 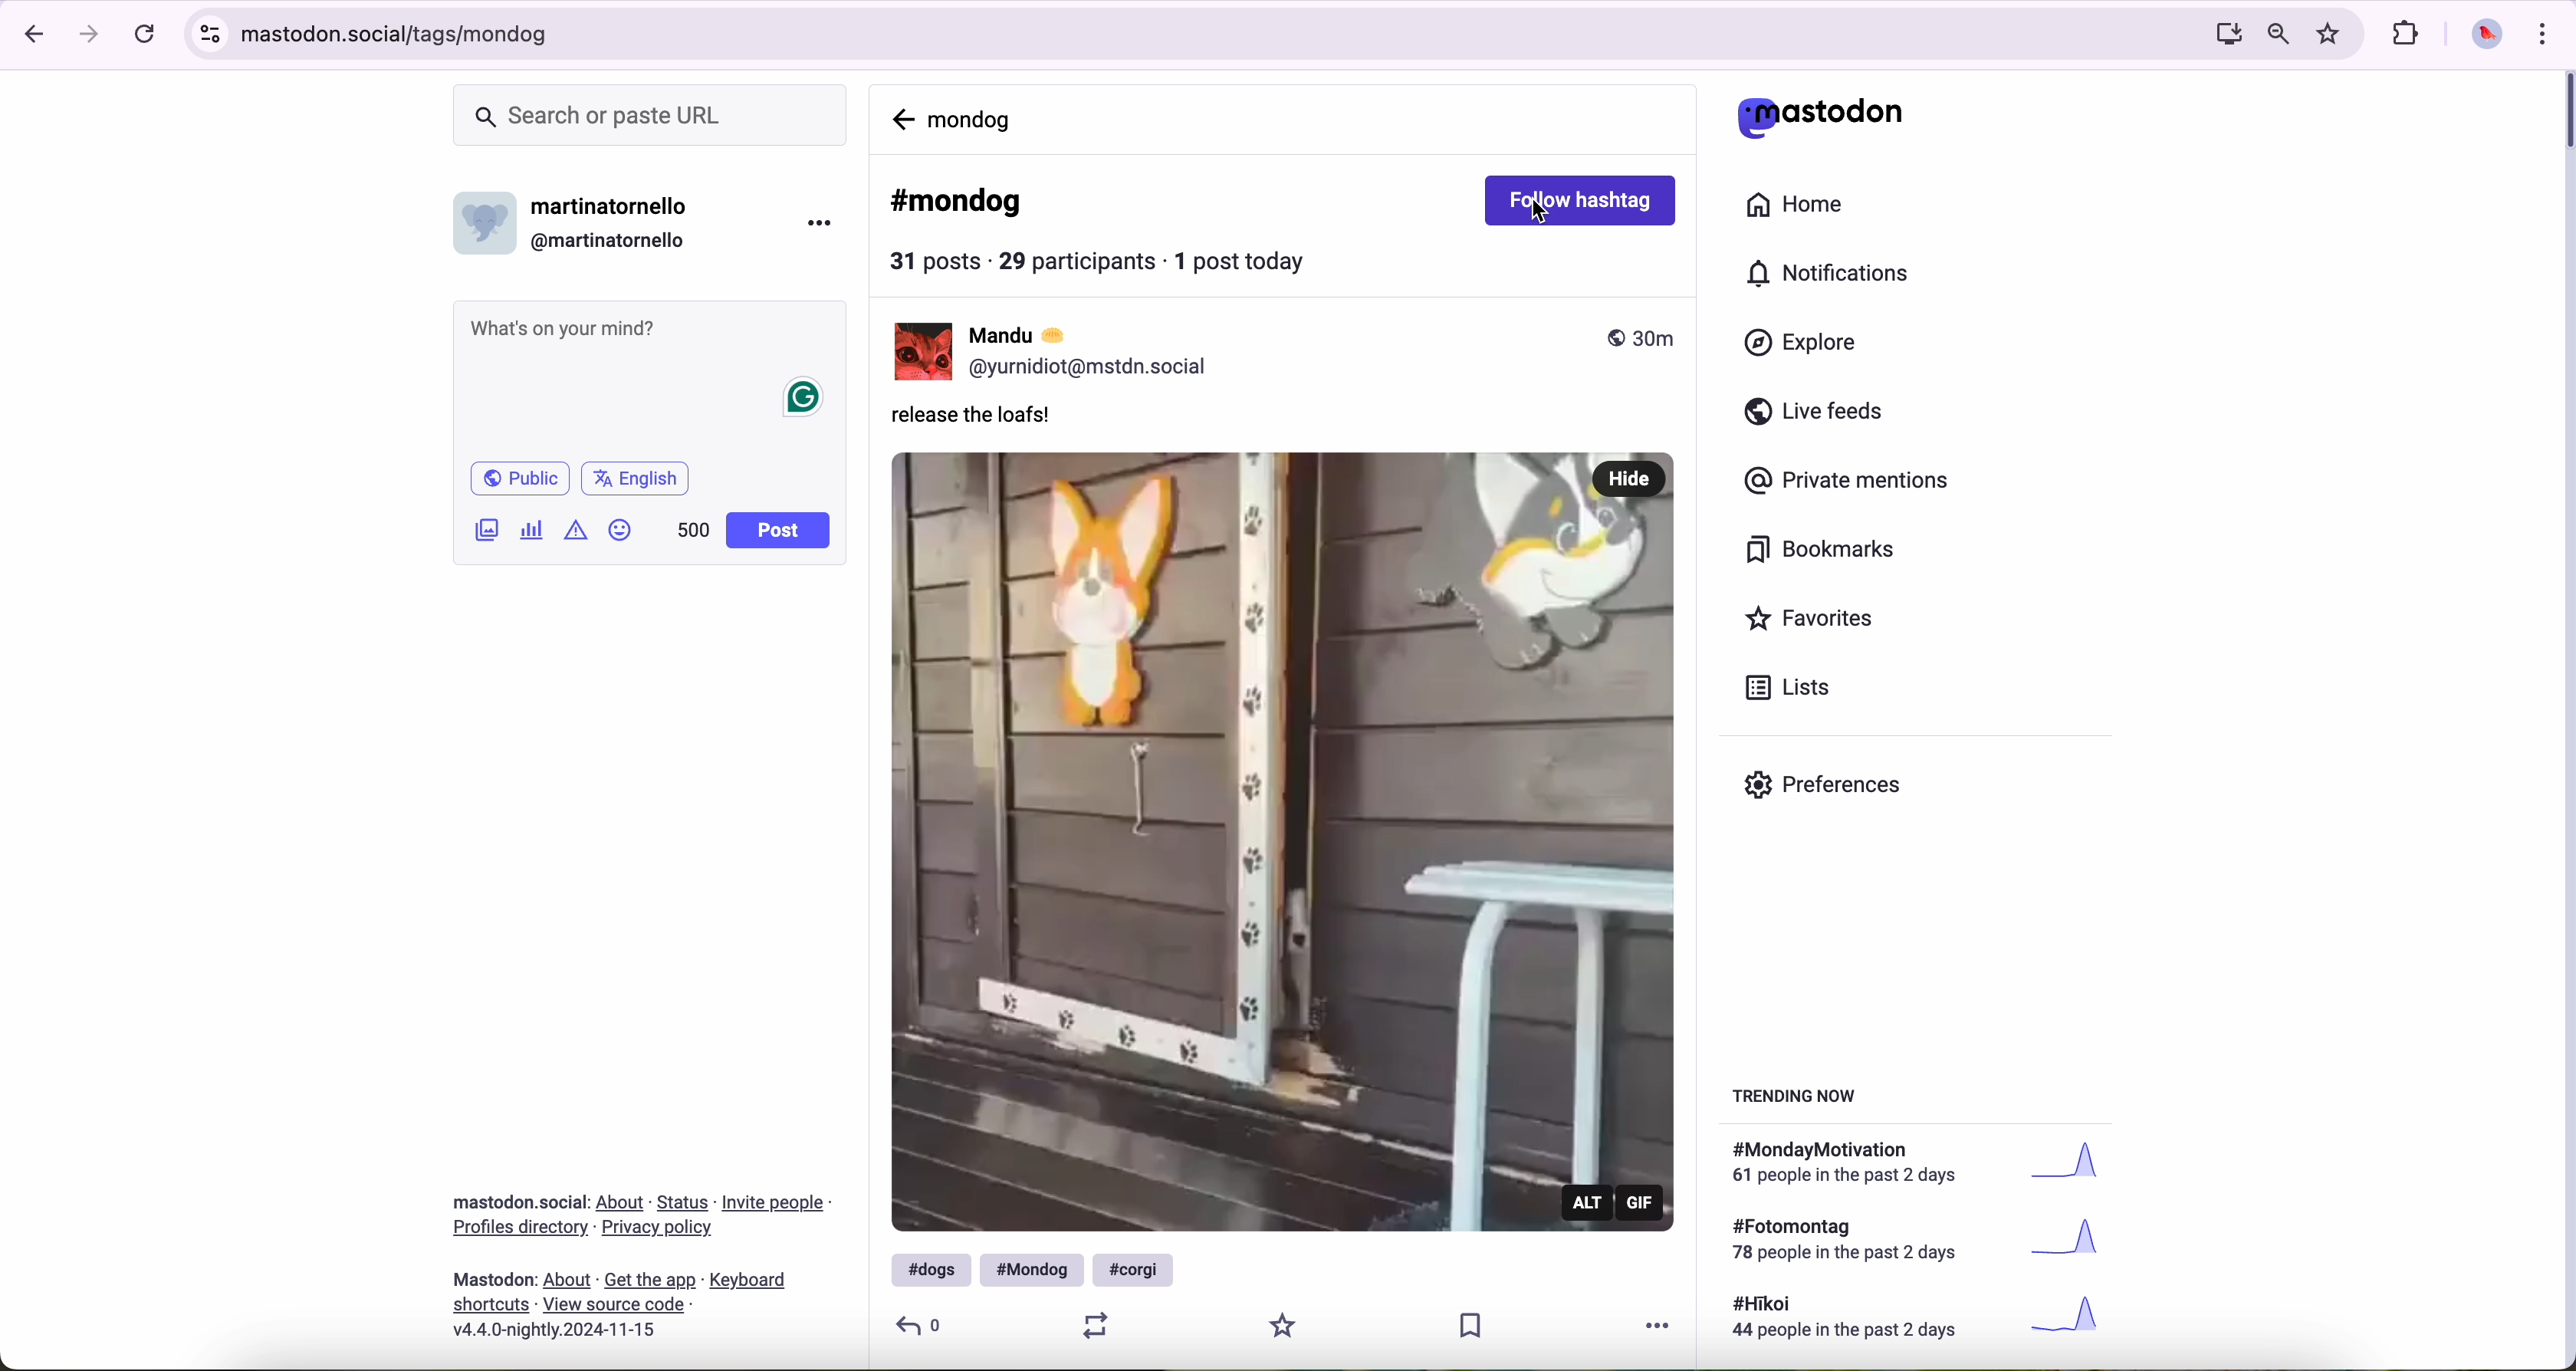 What do you see at coordinates (921, 1324) in the screenshot?
I see `reply` at bounding box center [921, 1324].